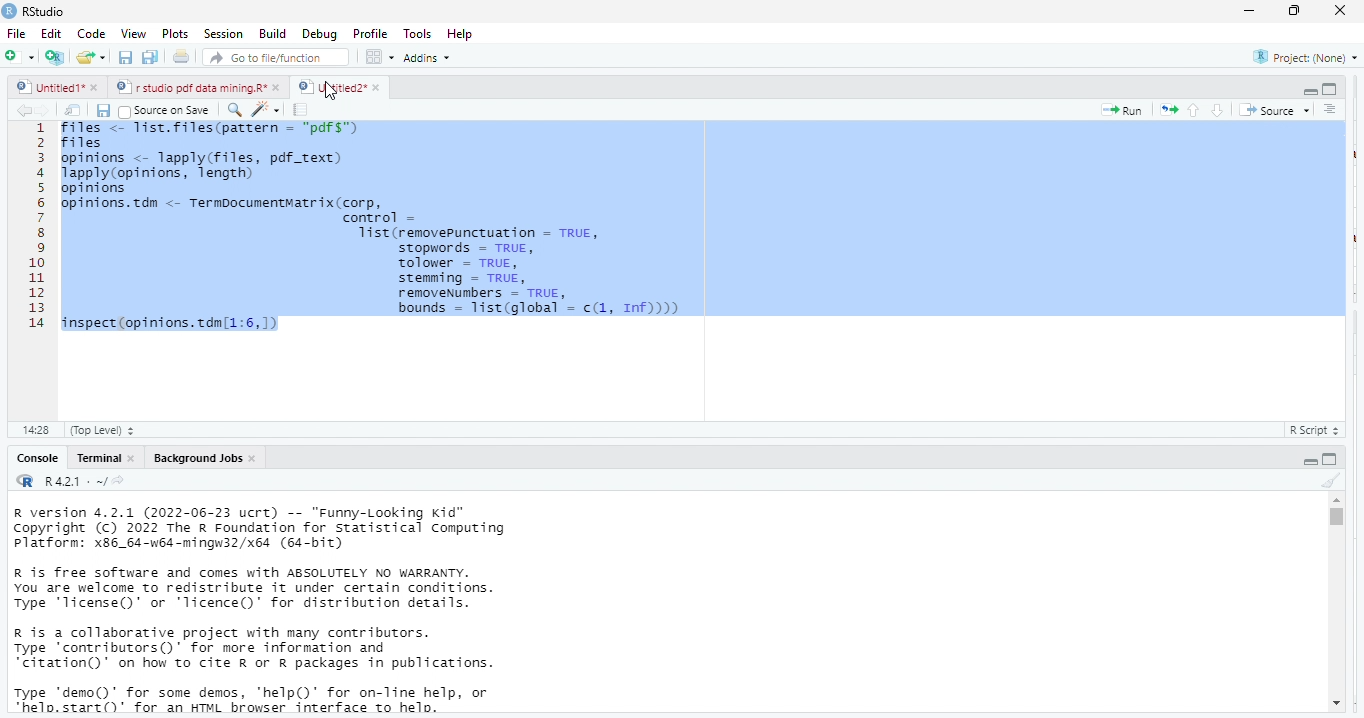 The height and width of the screenshot is (718, 1364). Describe the element at coordinates (272, 56) in the screenshot. I see `go to file /function` at that location.